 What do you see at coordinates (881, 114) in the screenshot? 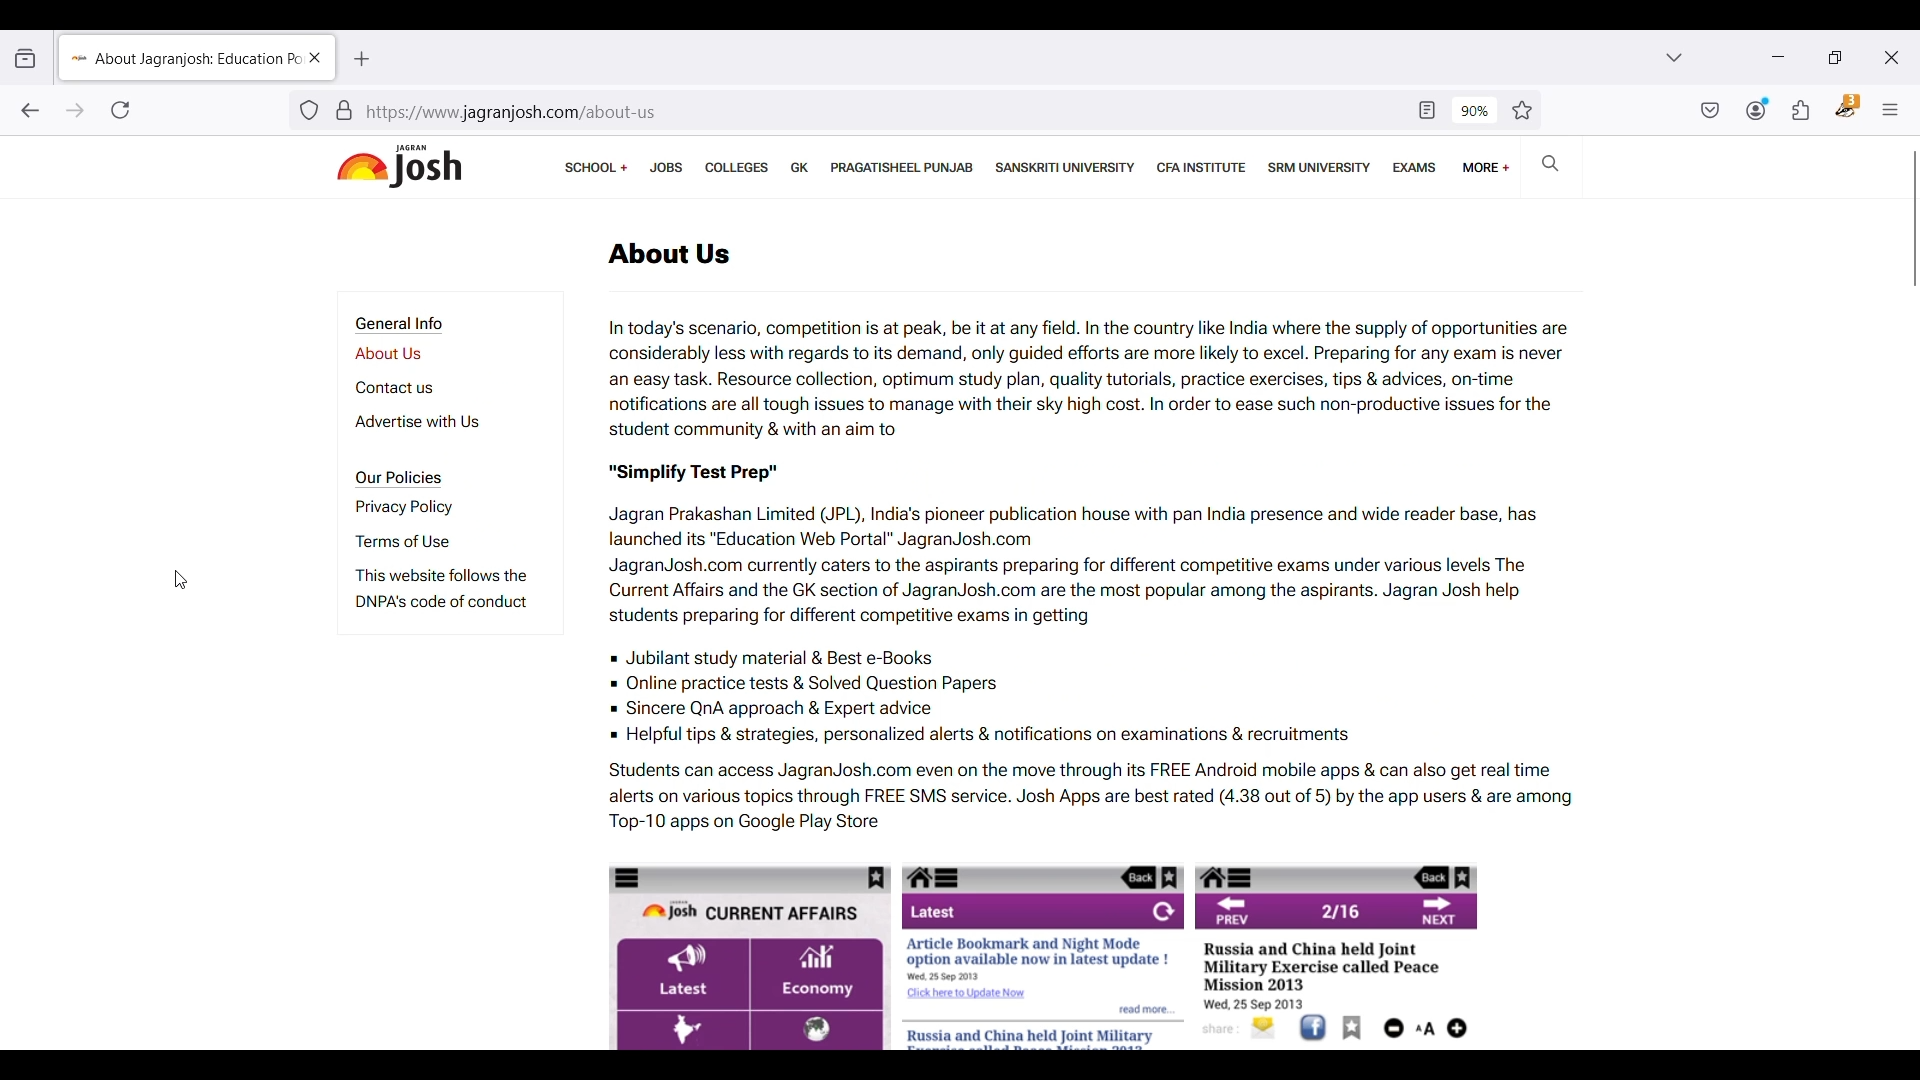
I see `https.//www jagranjosh.com/about-us` at bounding box center [881, 114].